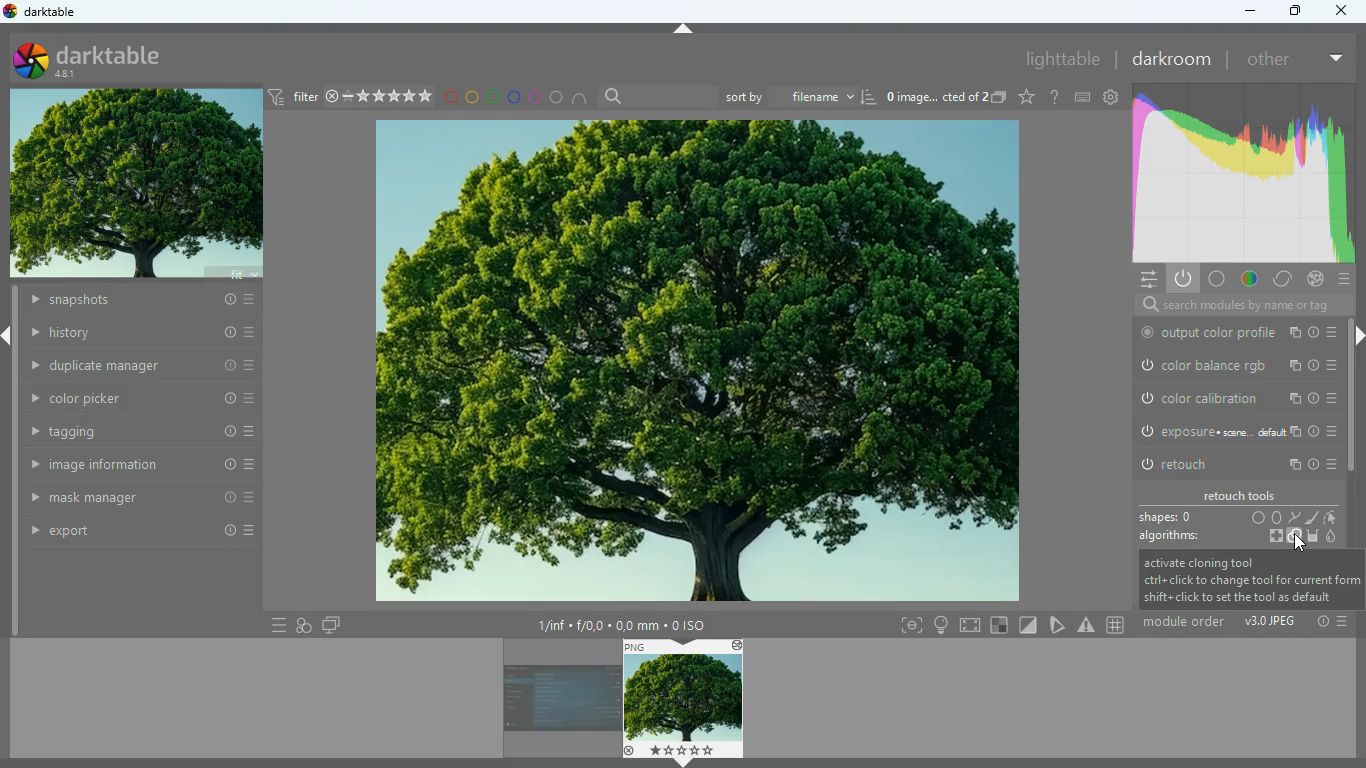  What do you see at coordinates (514, 98) in the screenshot?
I see `blue` at bounding box center [514, 98].